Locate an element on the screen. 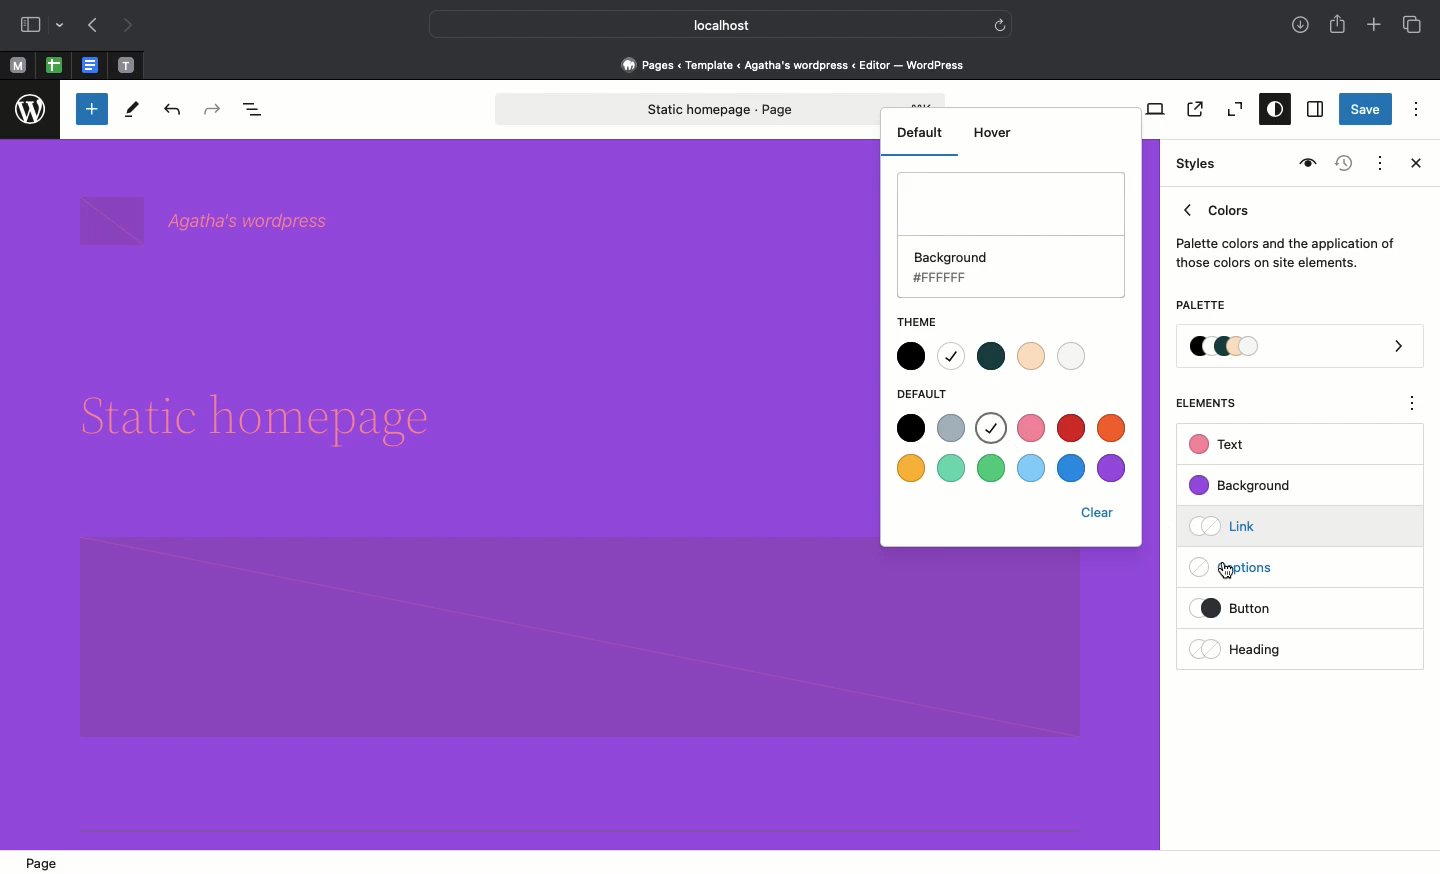 Image resolution: width=1440 pixels, height=874 pixels. Style book is located at coordinates (1305, 164).